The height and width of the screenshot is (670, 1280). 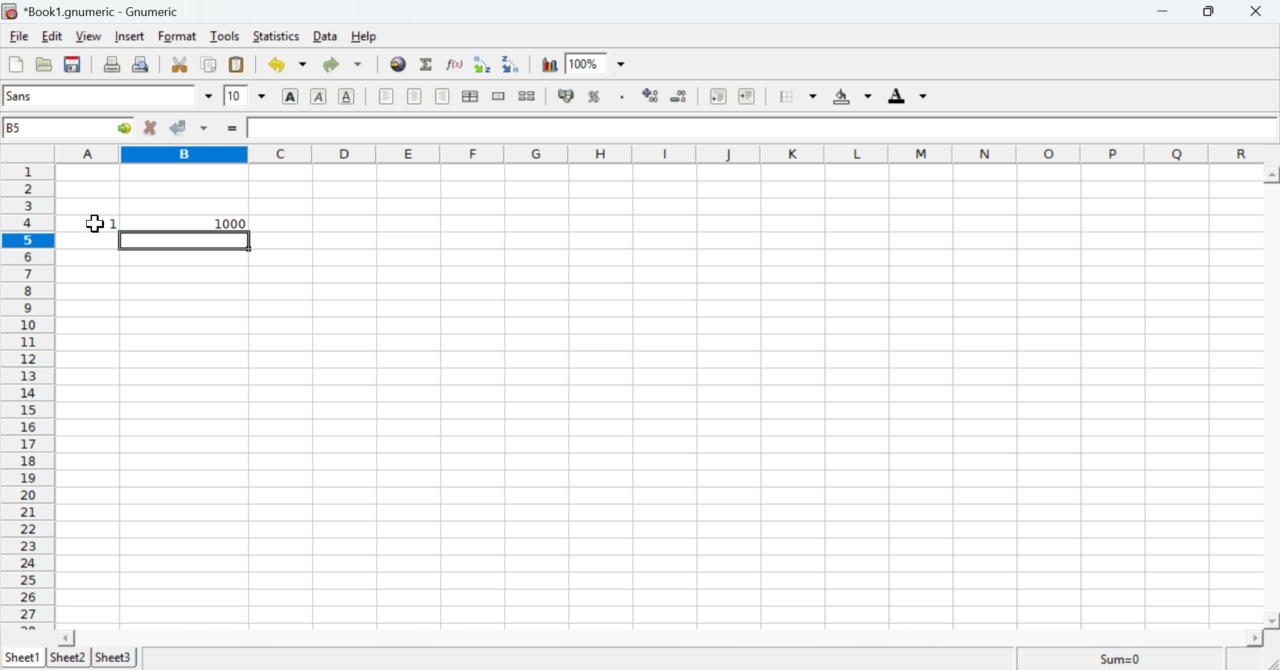 I want to click on scroll up, so click(x=1271, y=174).